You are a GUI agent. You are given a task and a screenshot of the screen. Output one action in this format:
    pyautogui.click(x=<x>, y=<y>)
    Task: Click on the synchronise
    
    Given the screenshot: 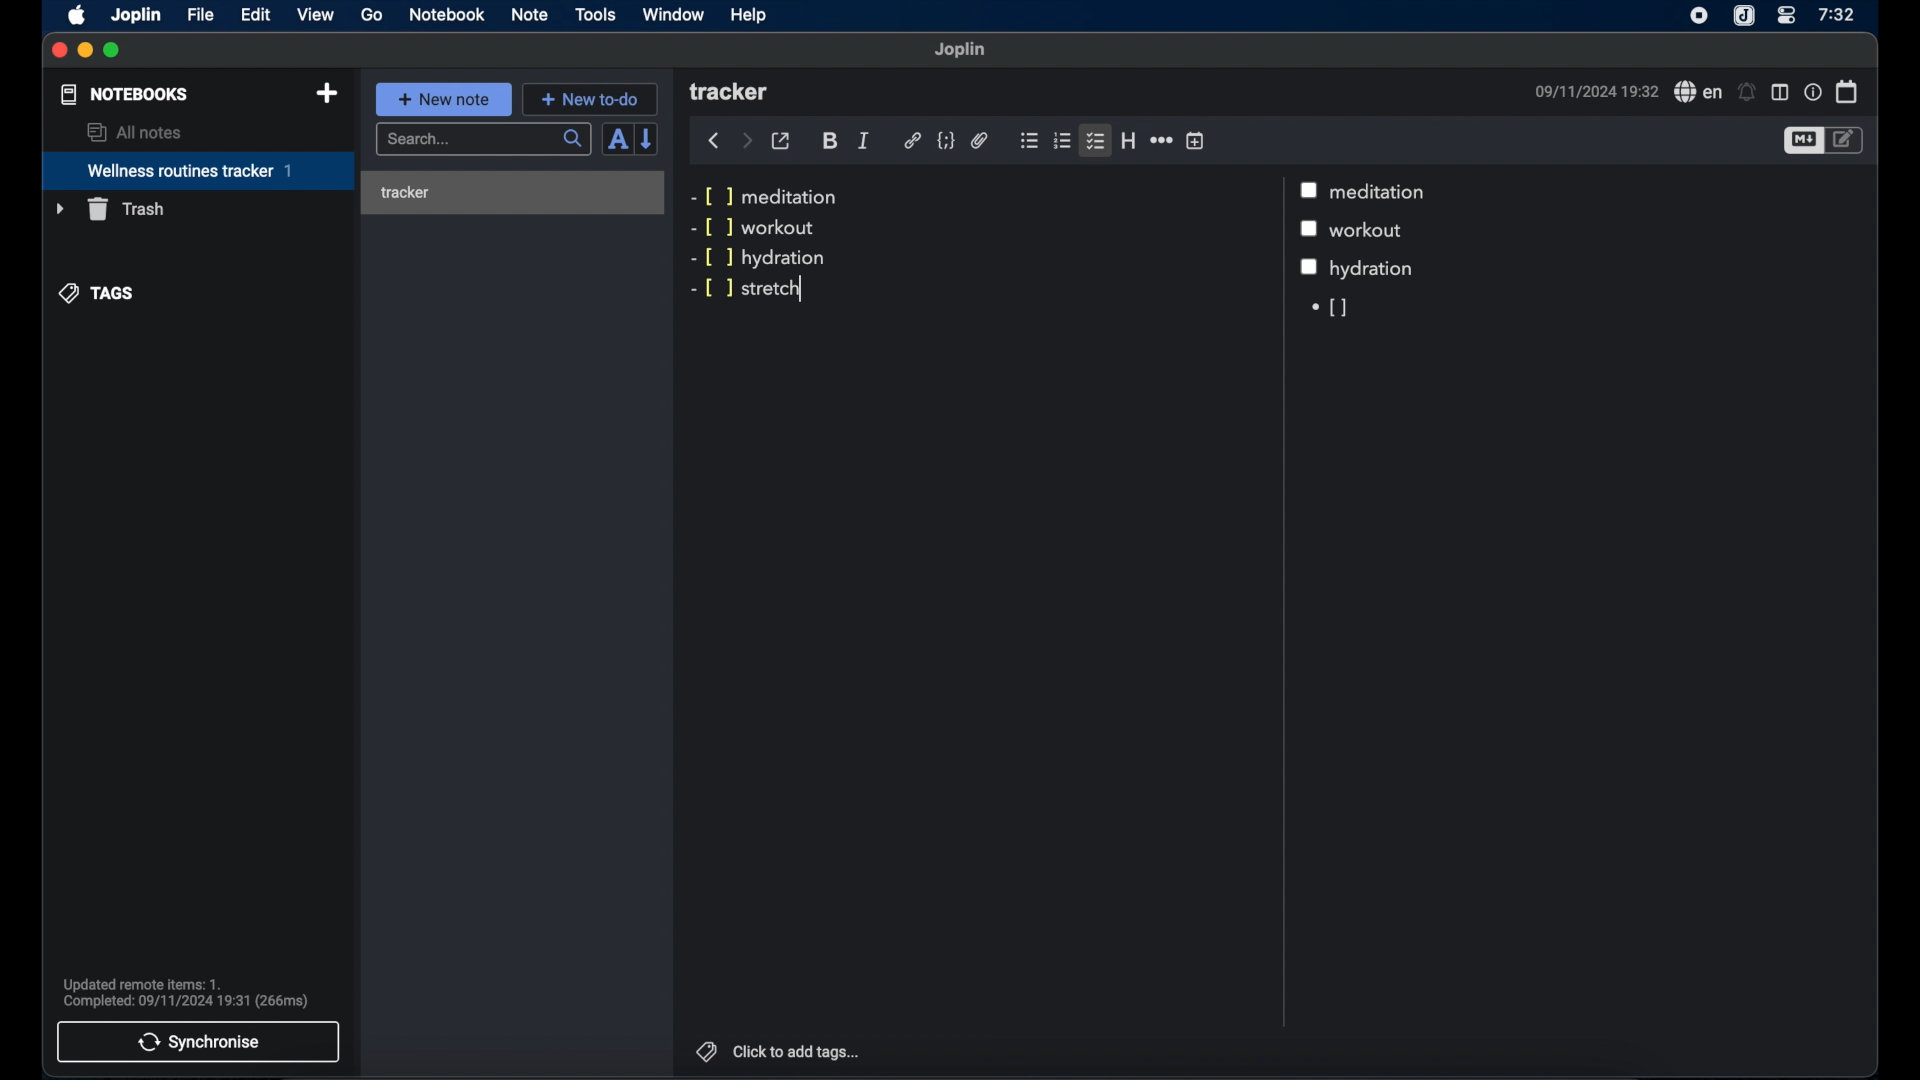 What is the action you would take?
    pyautogui.click(x=199, y=1042)
    